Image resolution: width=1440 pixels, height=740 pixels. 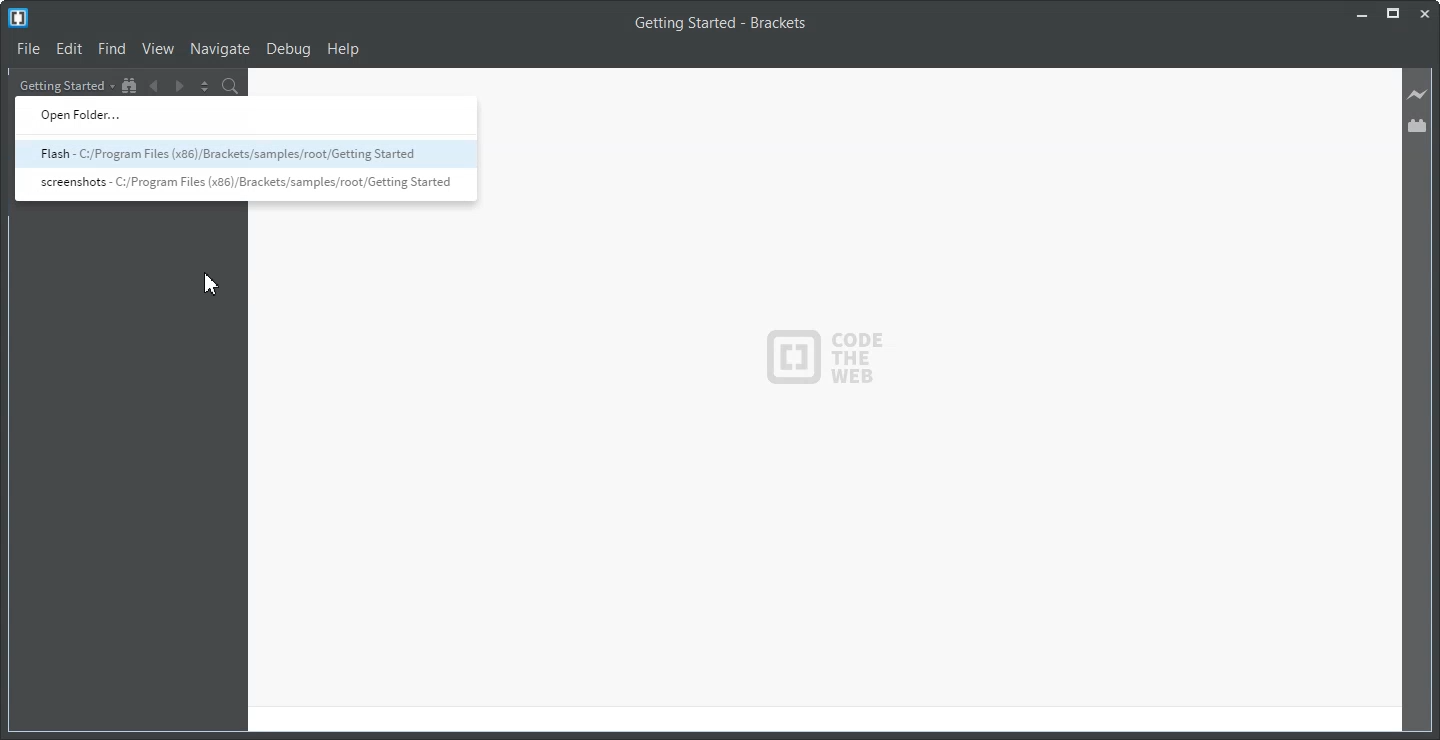 I want to click on Debug, so click(x=290, y=50).